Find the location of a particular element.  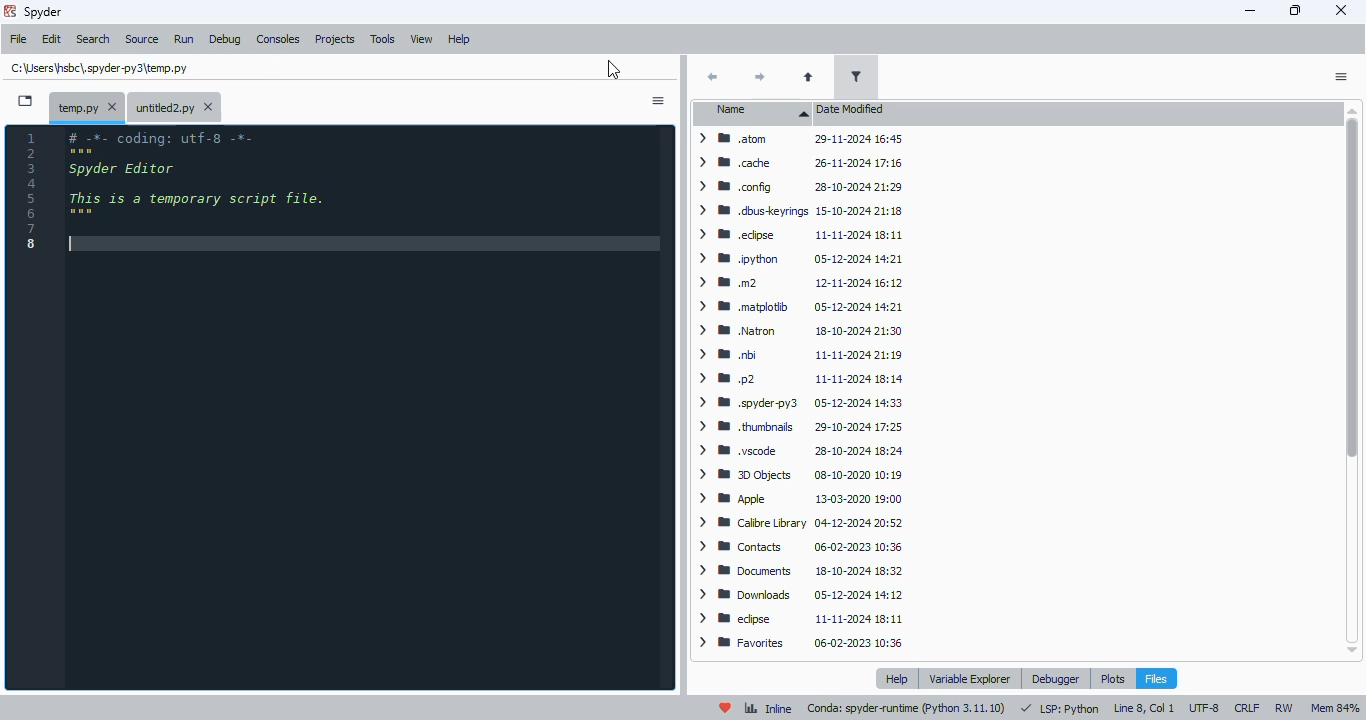

> WW Natron 18-10-2024 21:30 is located at coordinates (796, 331).